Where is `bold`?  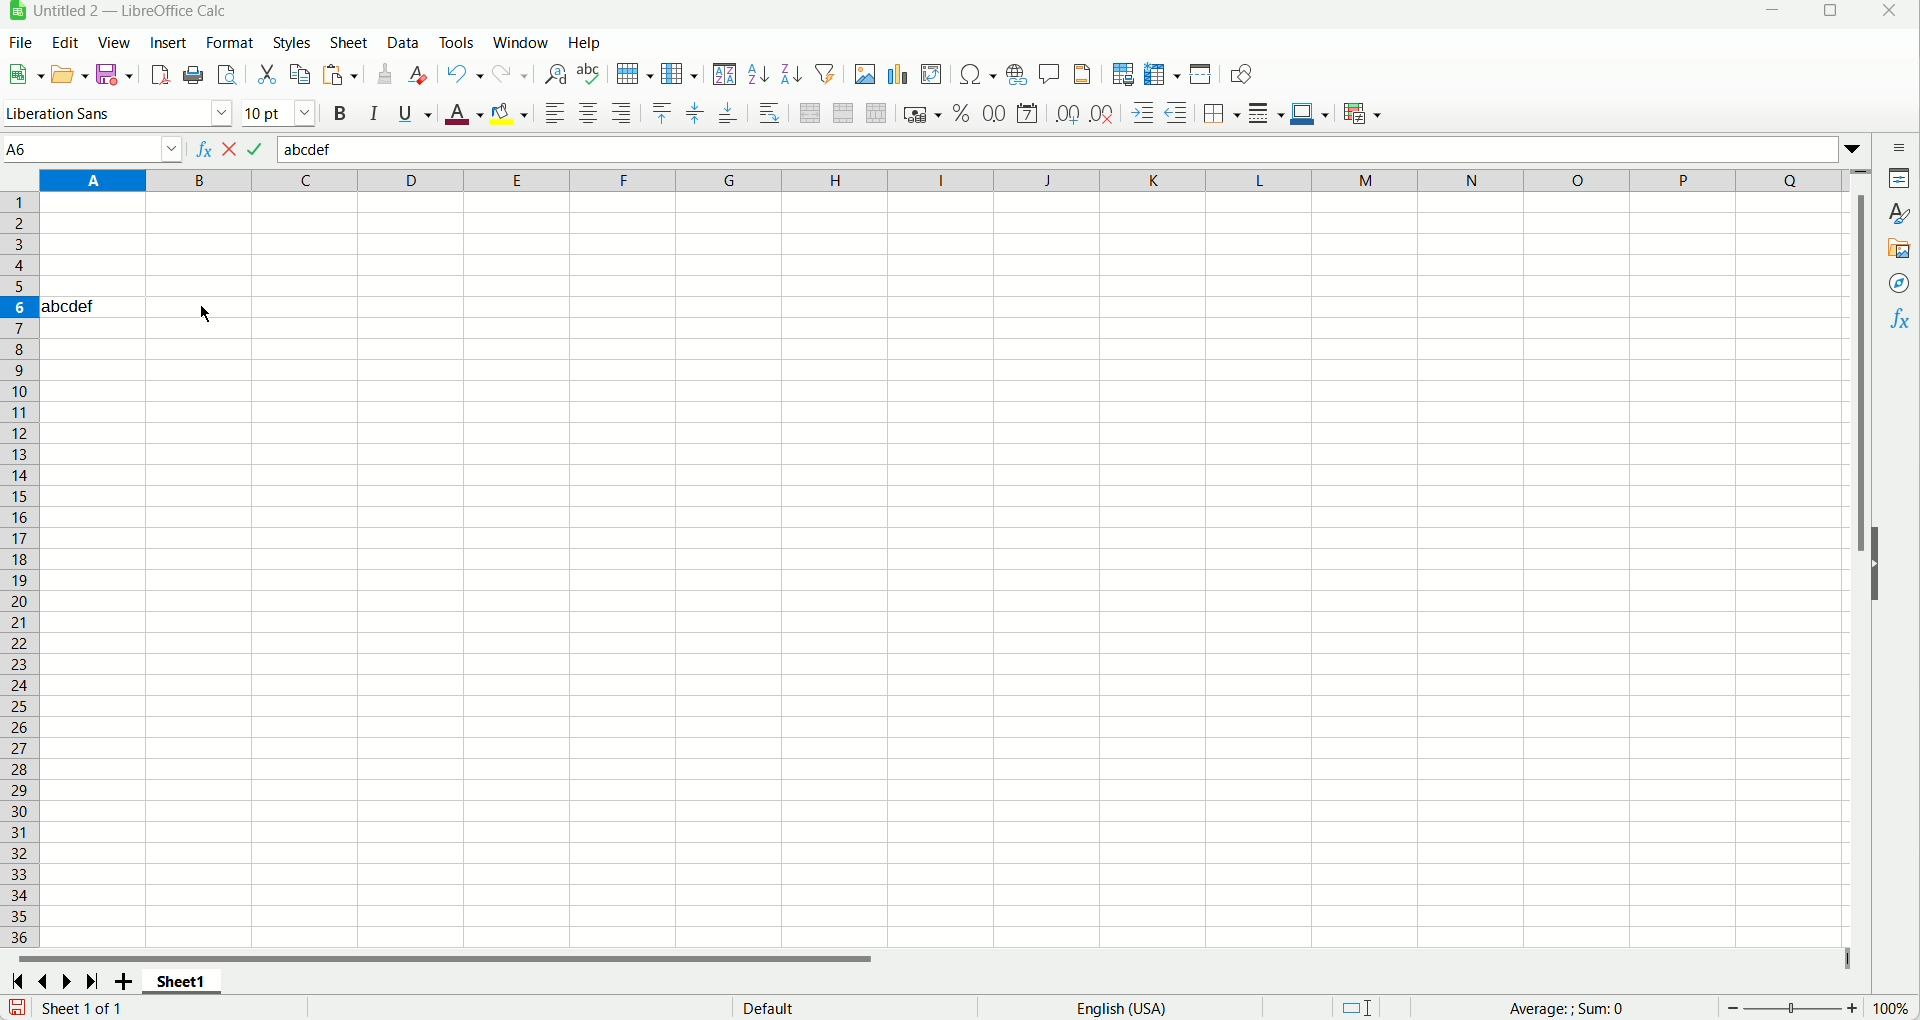
bold is located at coordinates (340, 112).